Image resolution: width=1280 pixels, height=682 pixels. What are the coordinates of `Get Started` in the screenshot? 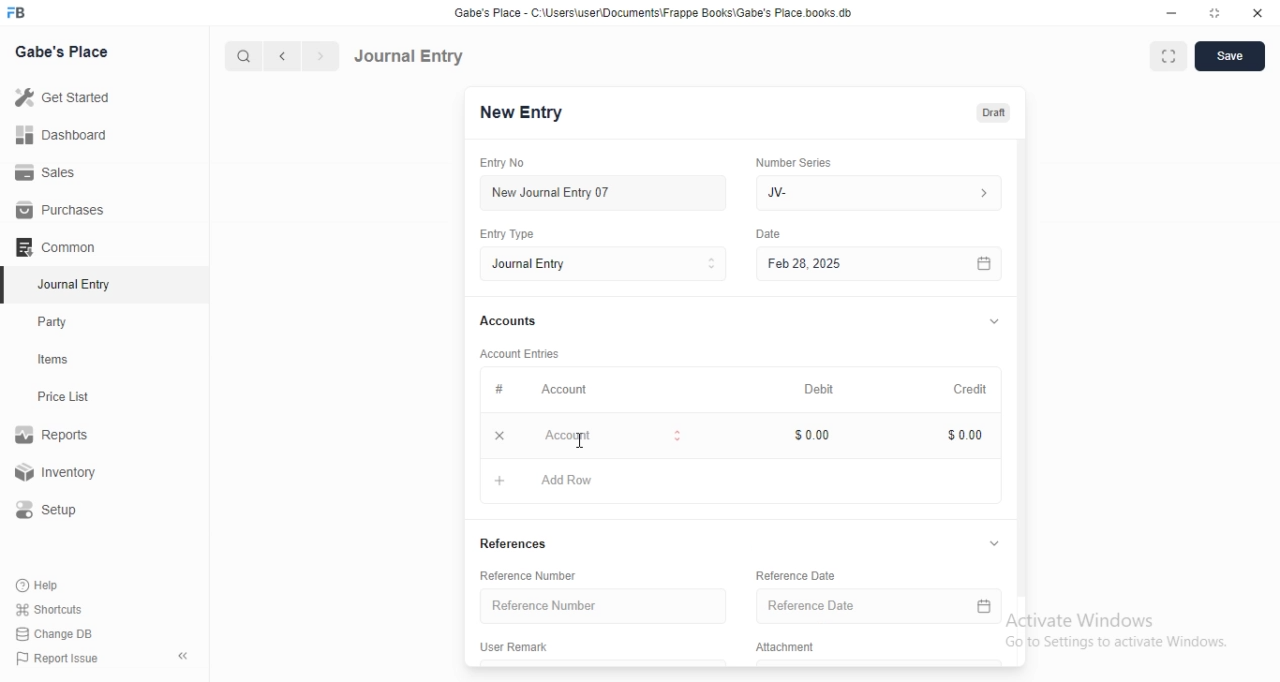 It's located at (61, 99).